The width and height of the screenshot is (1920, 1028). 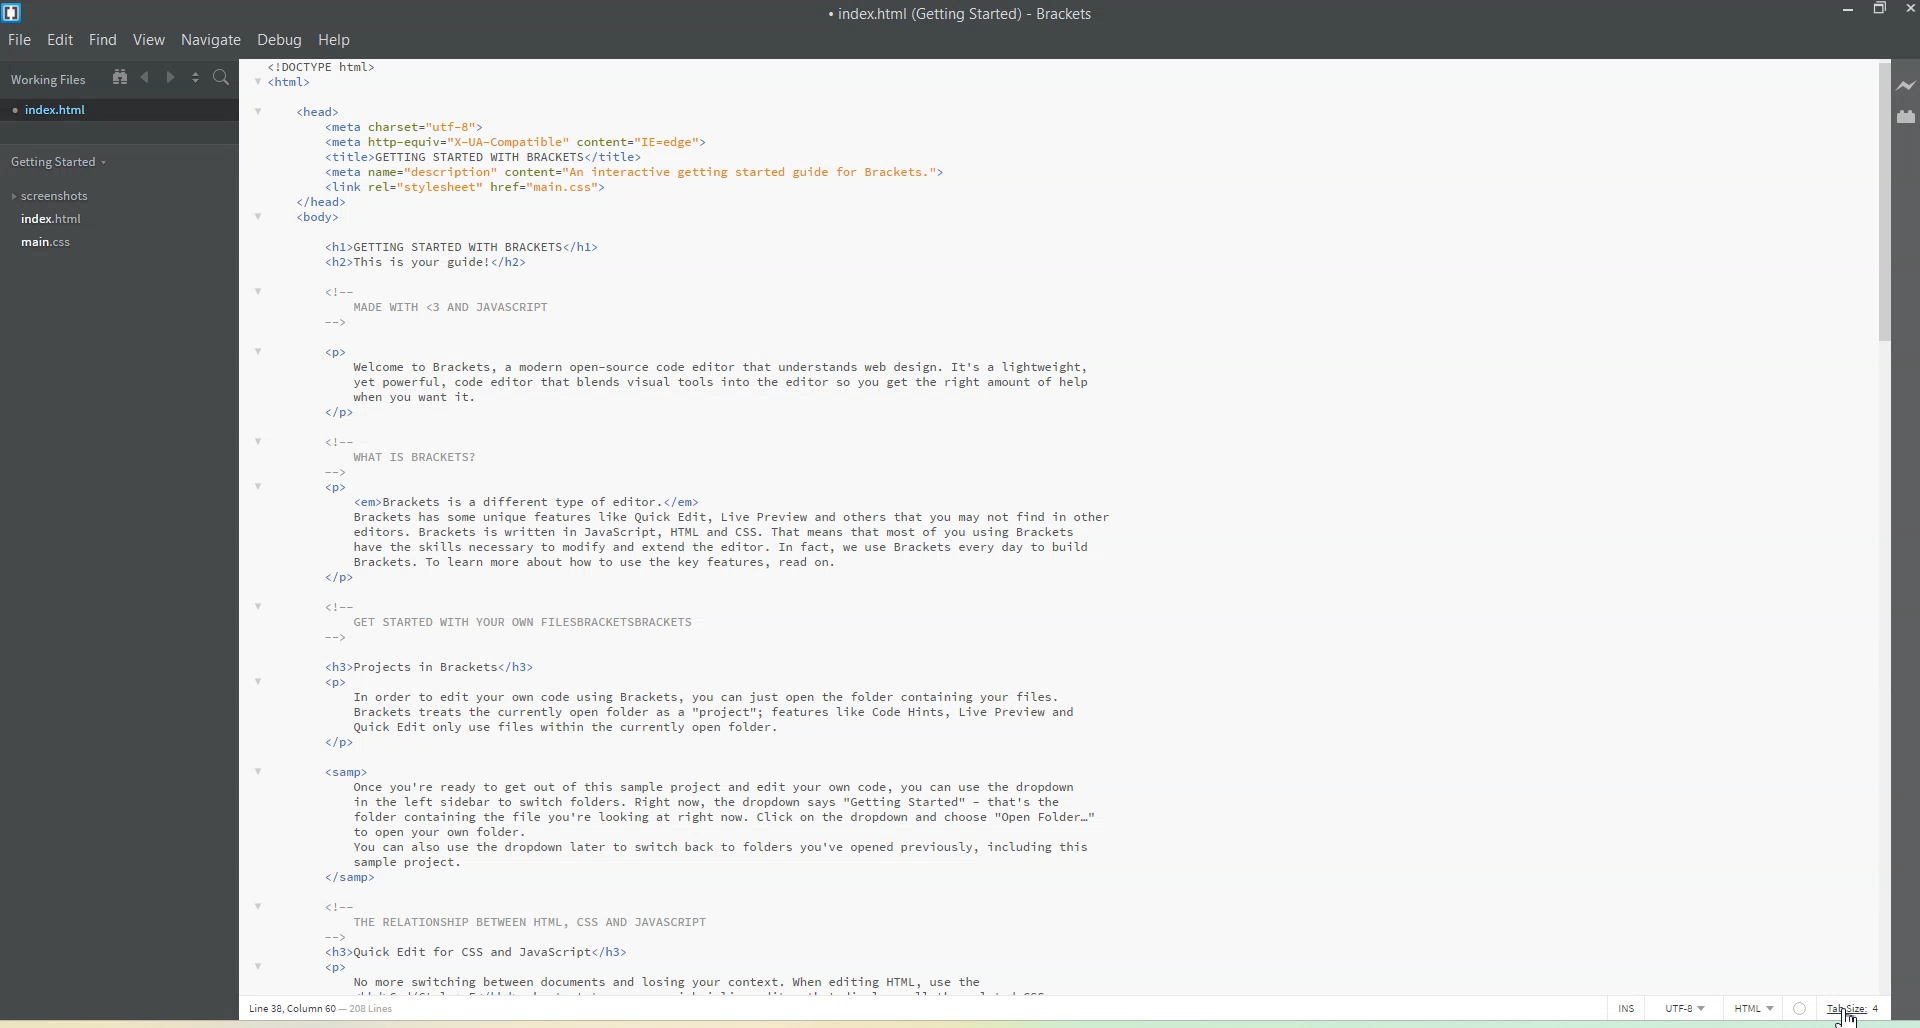 I want to click on Line, column, so click(x=337, y=1010).